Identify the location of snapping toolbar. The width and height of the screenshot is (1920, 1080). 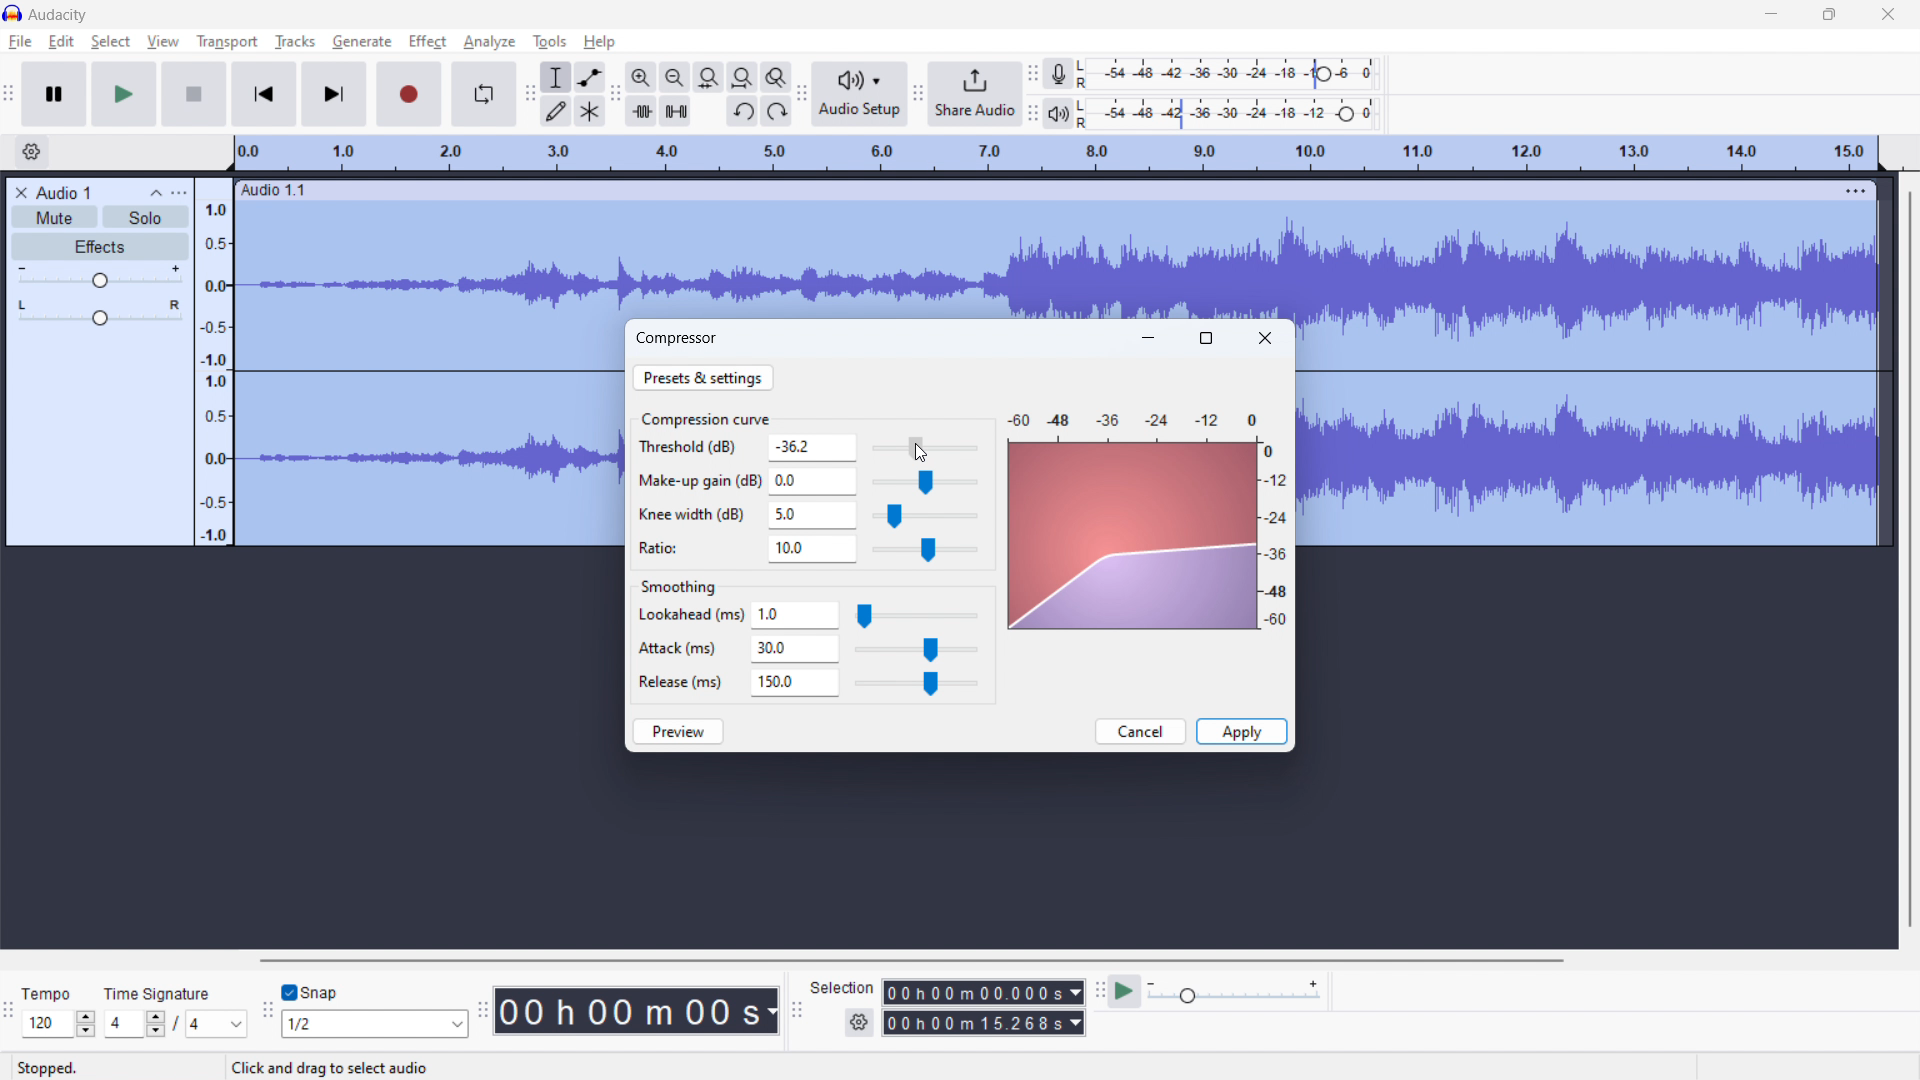
(268, 1010).